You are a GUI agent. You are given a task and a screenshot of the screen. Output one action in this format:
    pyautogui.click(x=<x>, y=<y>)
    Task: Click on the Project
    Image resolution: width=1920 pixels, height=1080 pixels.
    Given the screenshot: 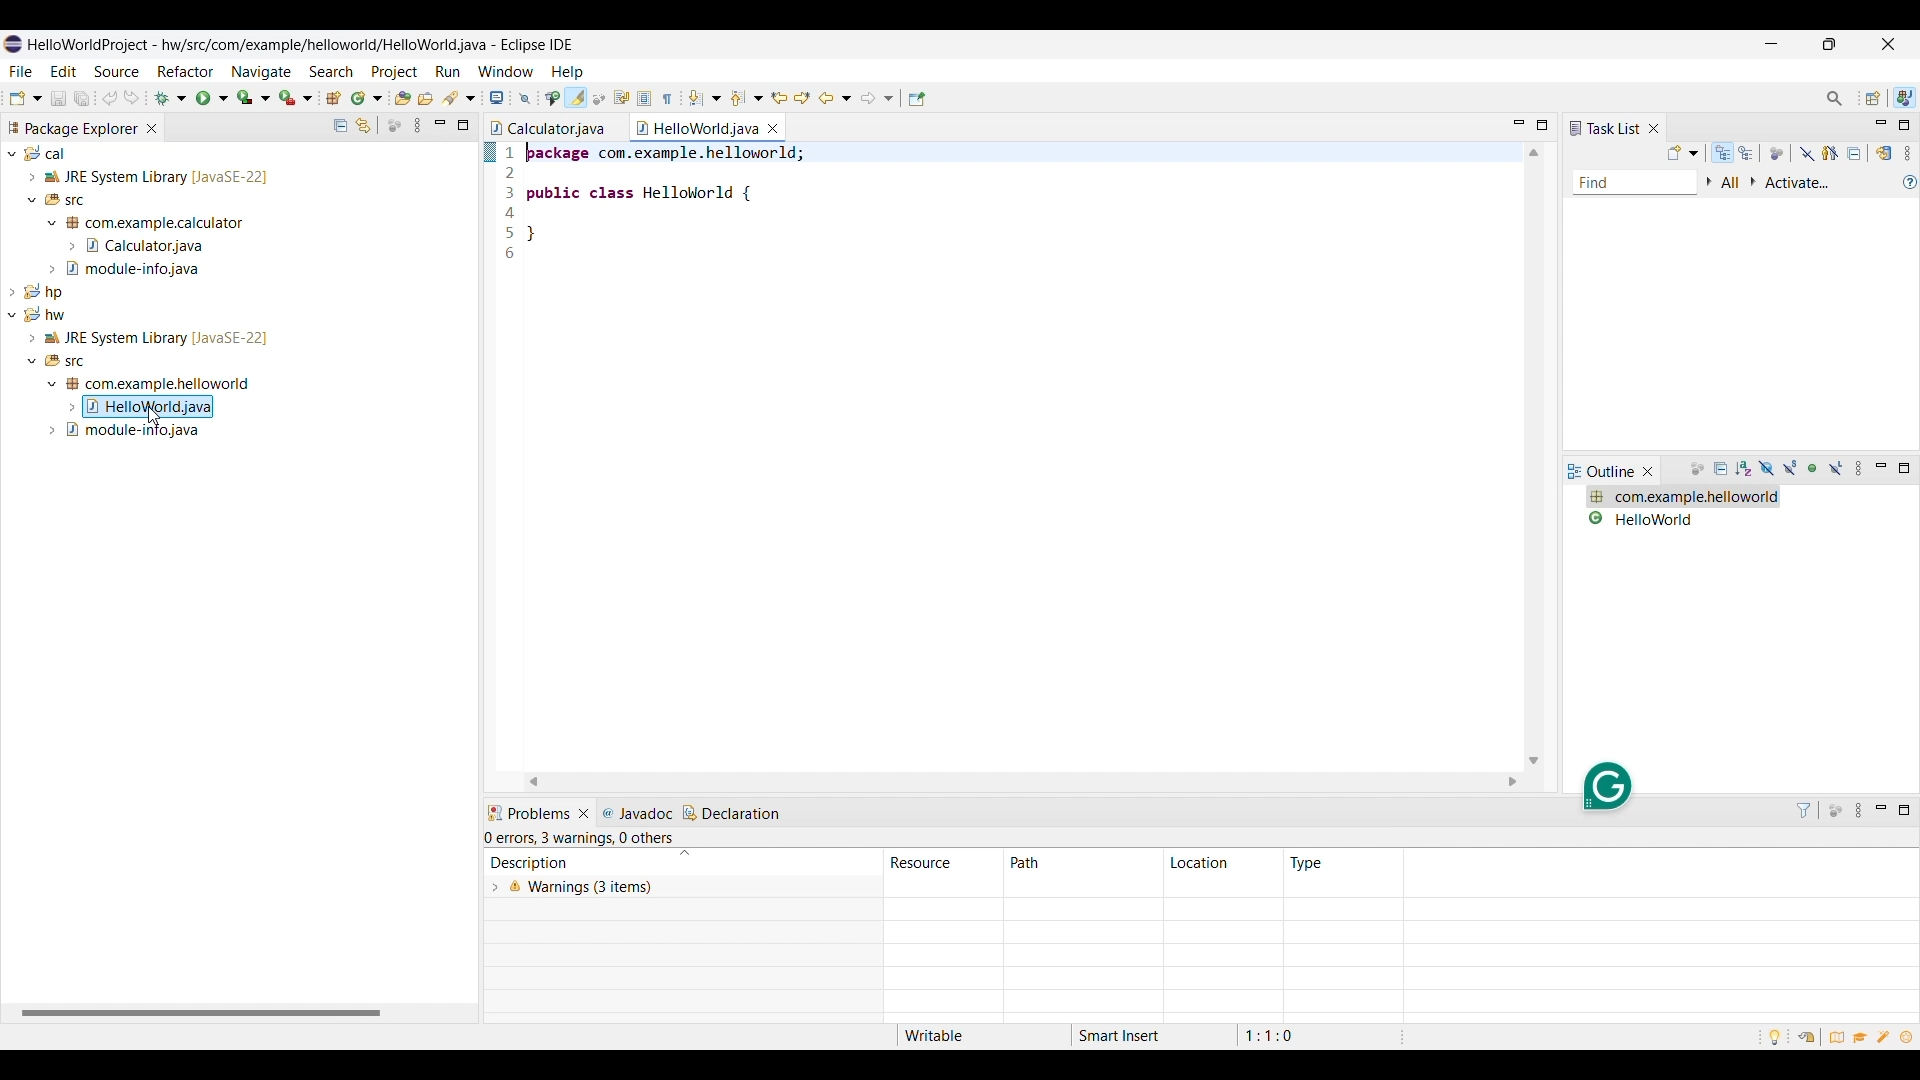 What is the action you would take?
    pyautogui.click(x=393, y=72)
    